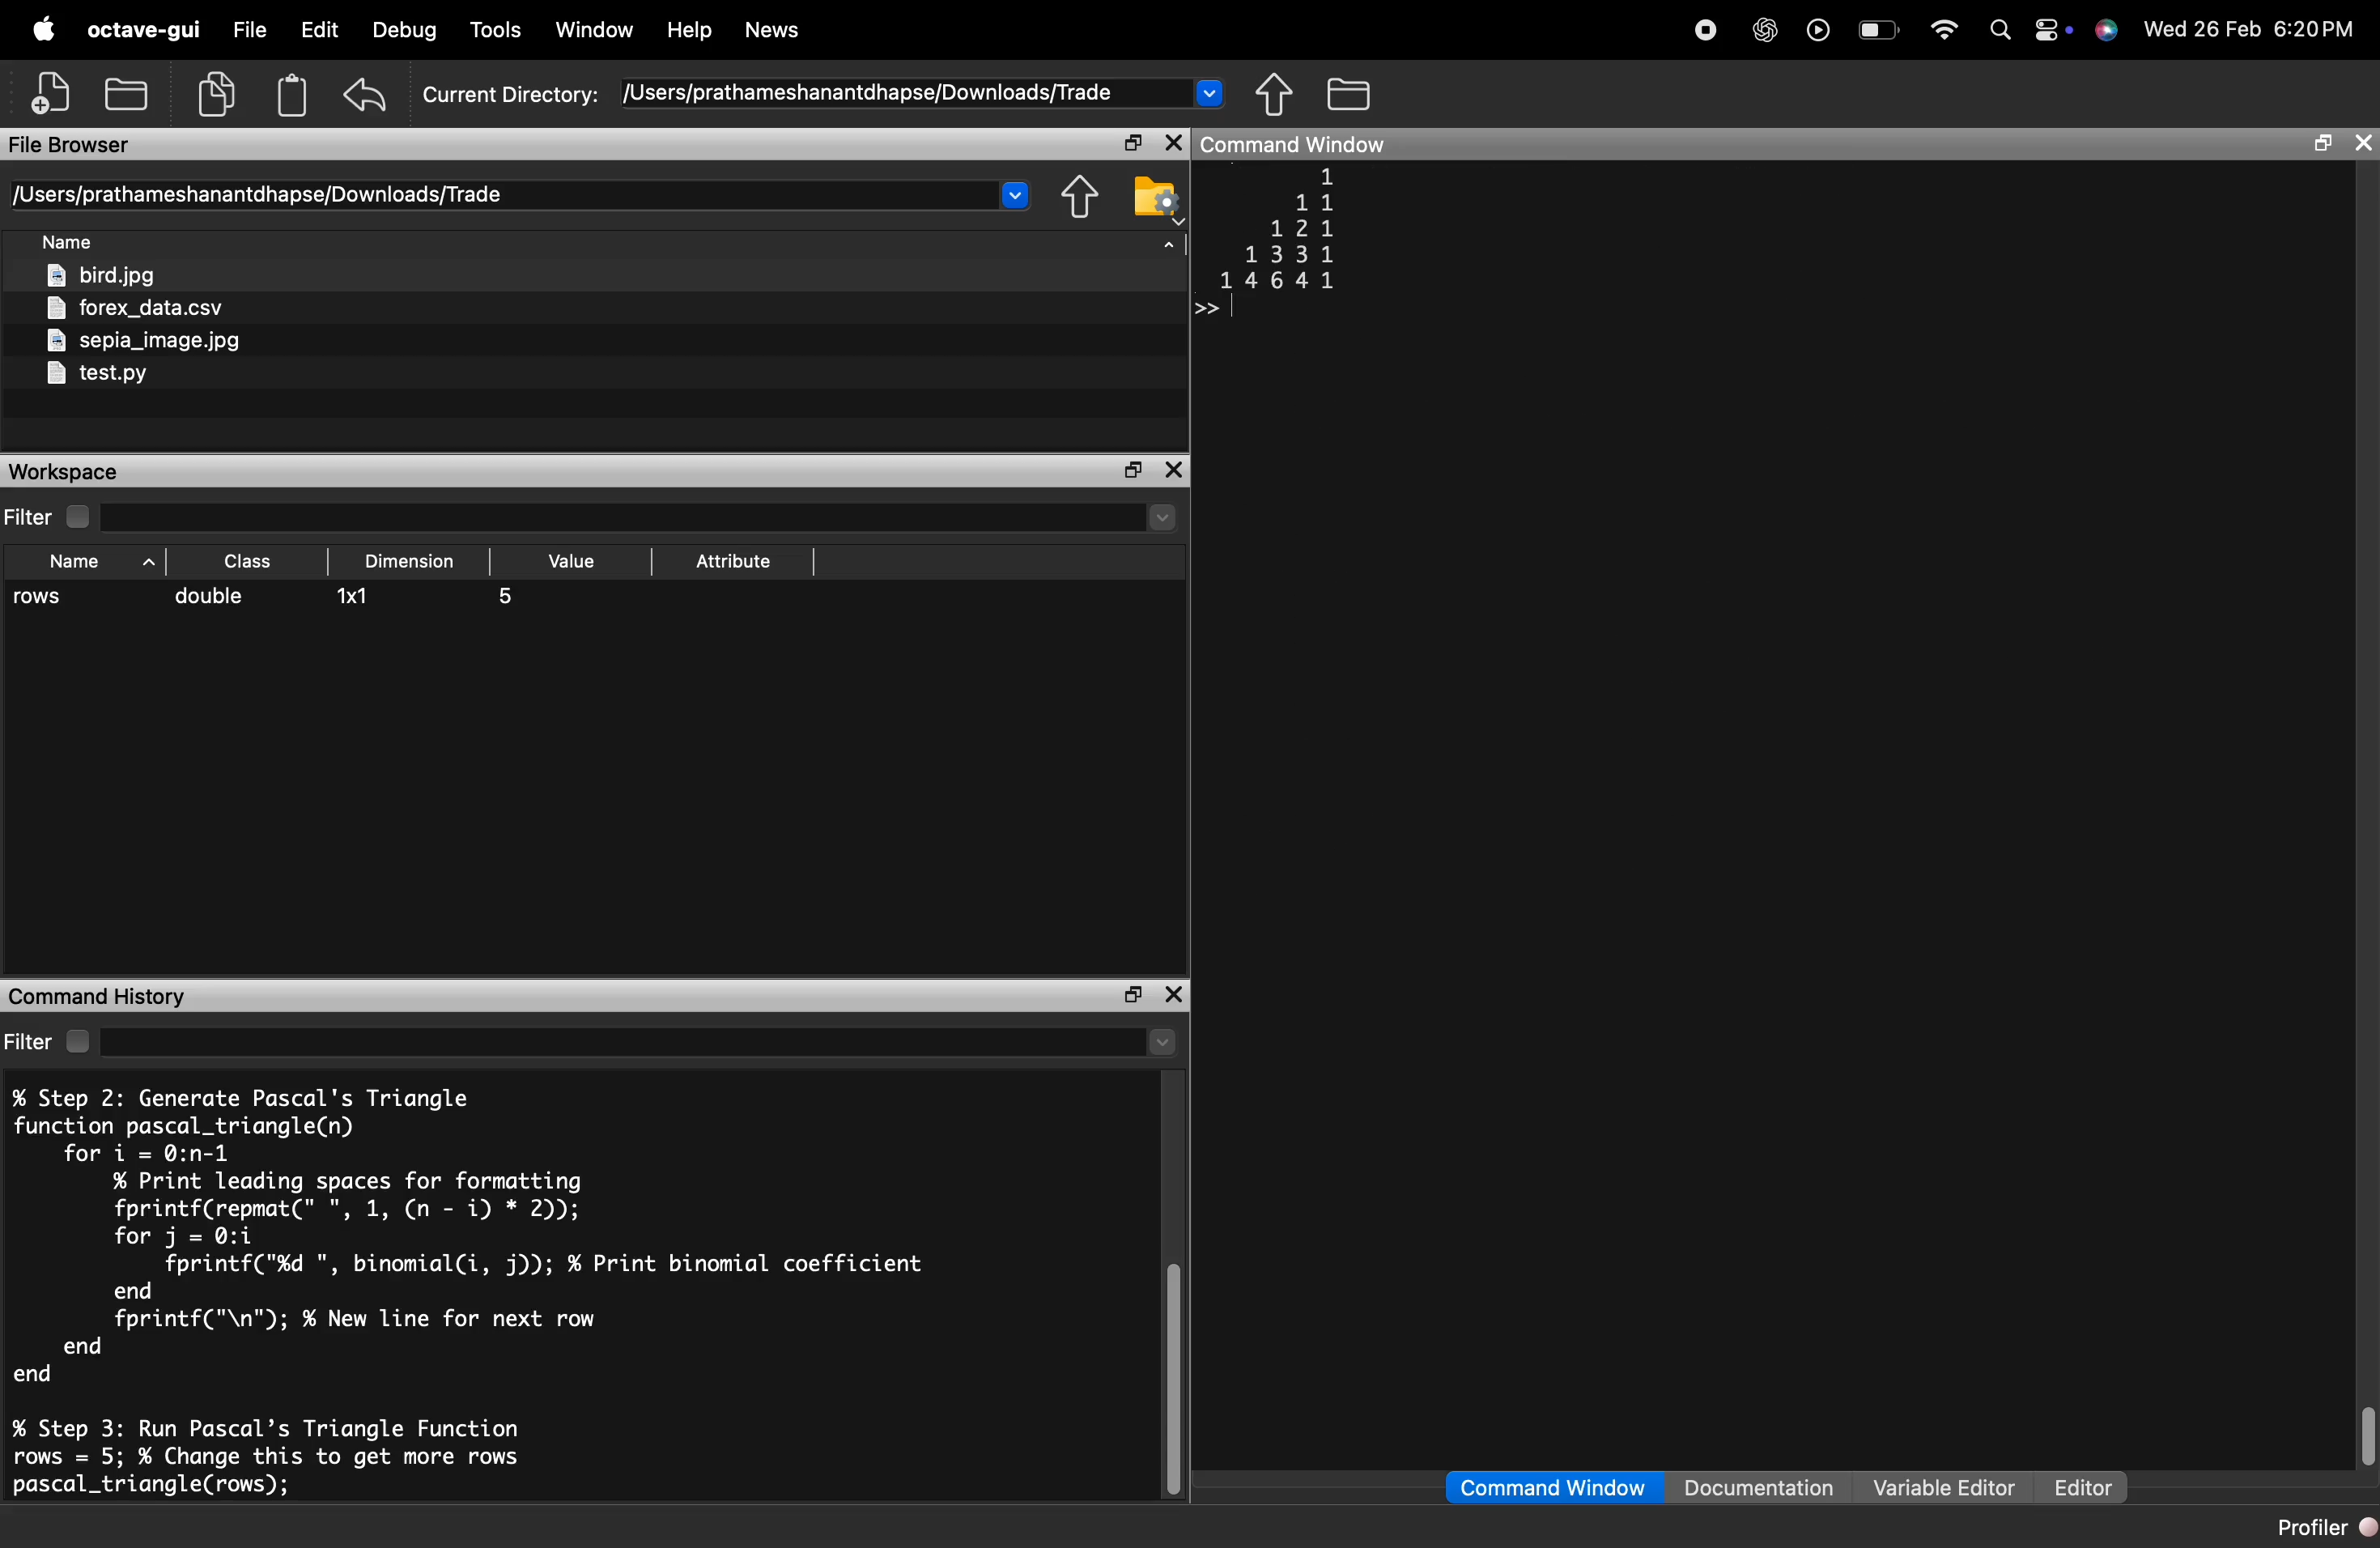 The height and width of the screenshot is (1548, 2380). Describe the element at coordinates (1296, 144) in the screenshot. I see `Command Window` at that location.